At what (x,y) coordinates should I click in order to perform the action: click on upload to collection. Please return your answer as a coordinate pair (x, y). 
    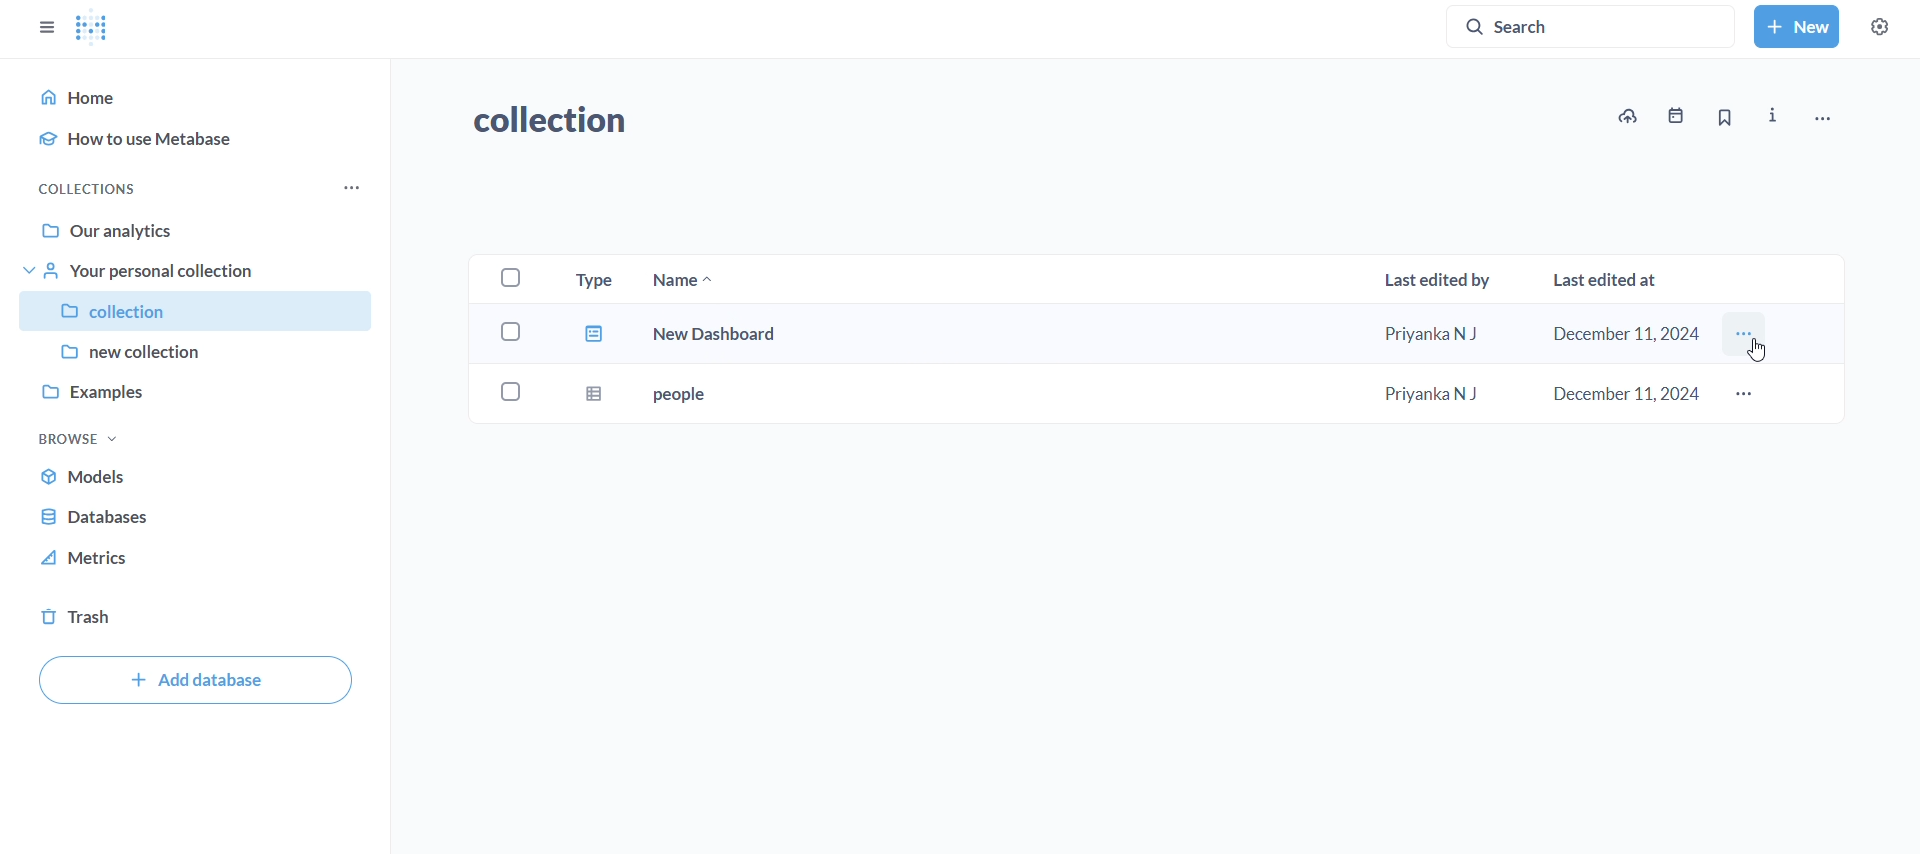
    Looking at the image, I should click on (1628, 116).